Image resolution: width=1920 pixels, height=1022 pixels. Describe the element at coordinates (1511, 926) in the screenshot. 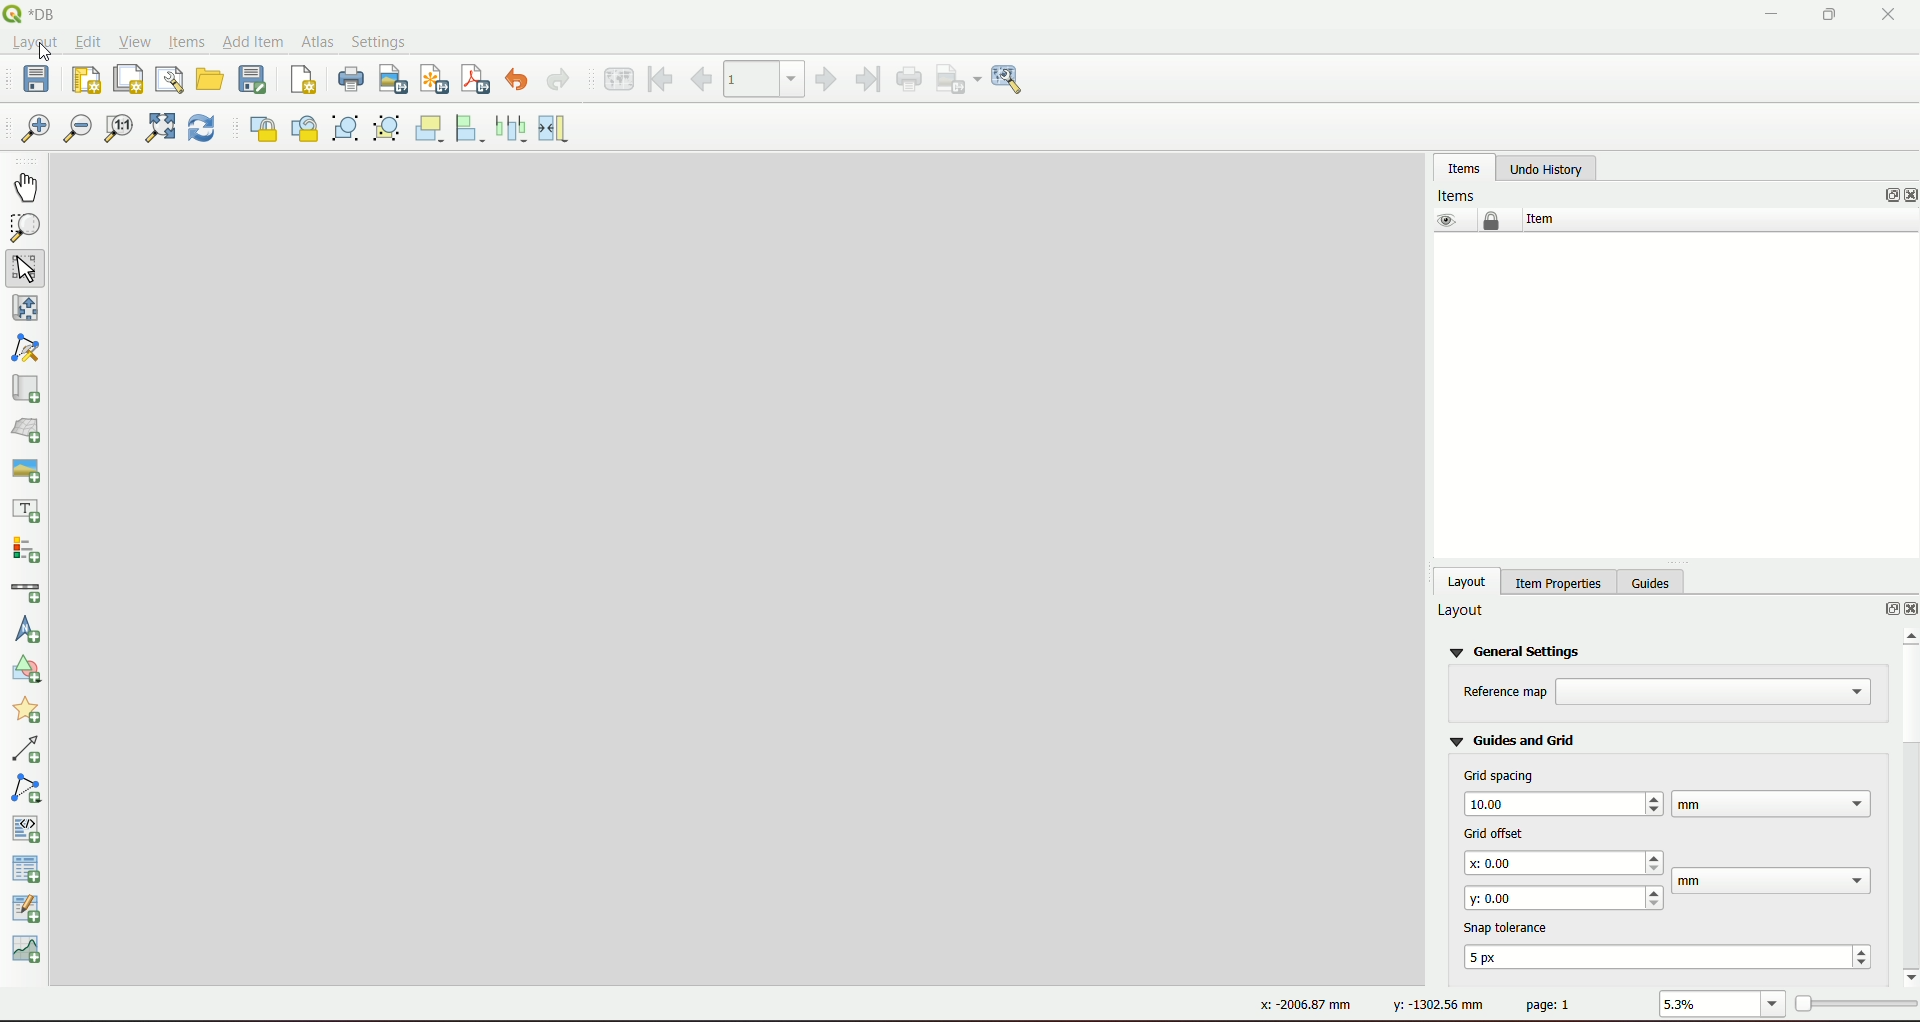

I see `snap tolerance` at that location.